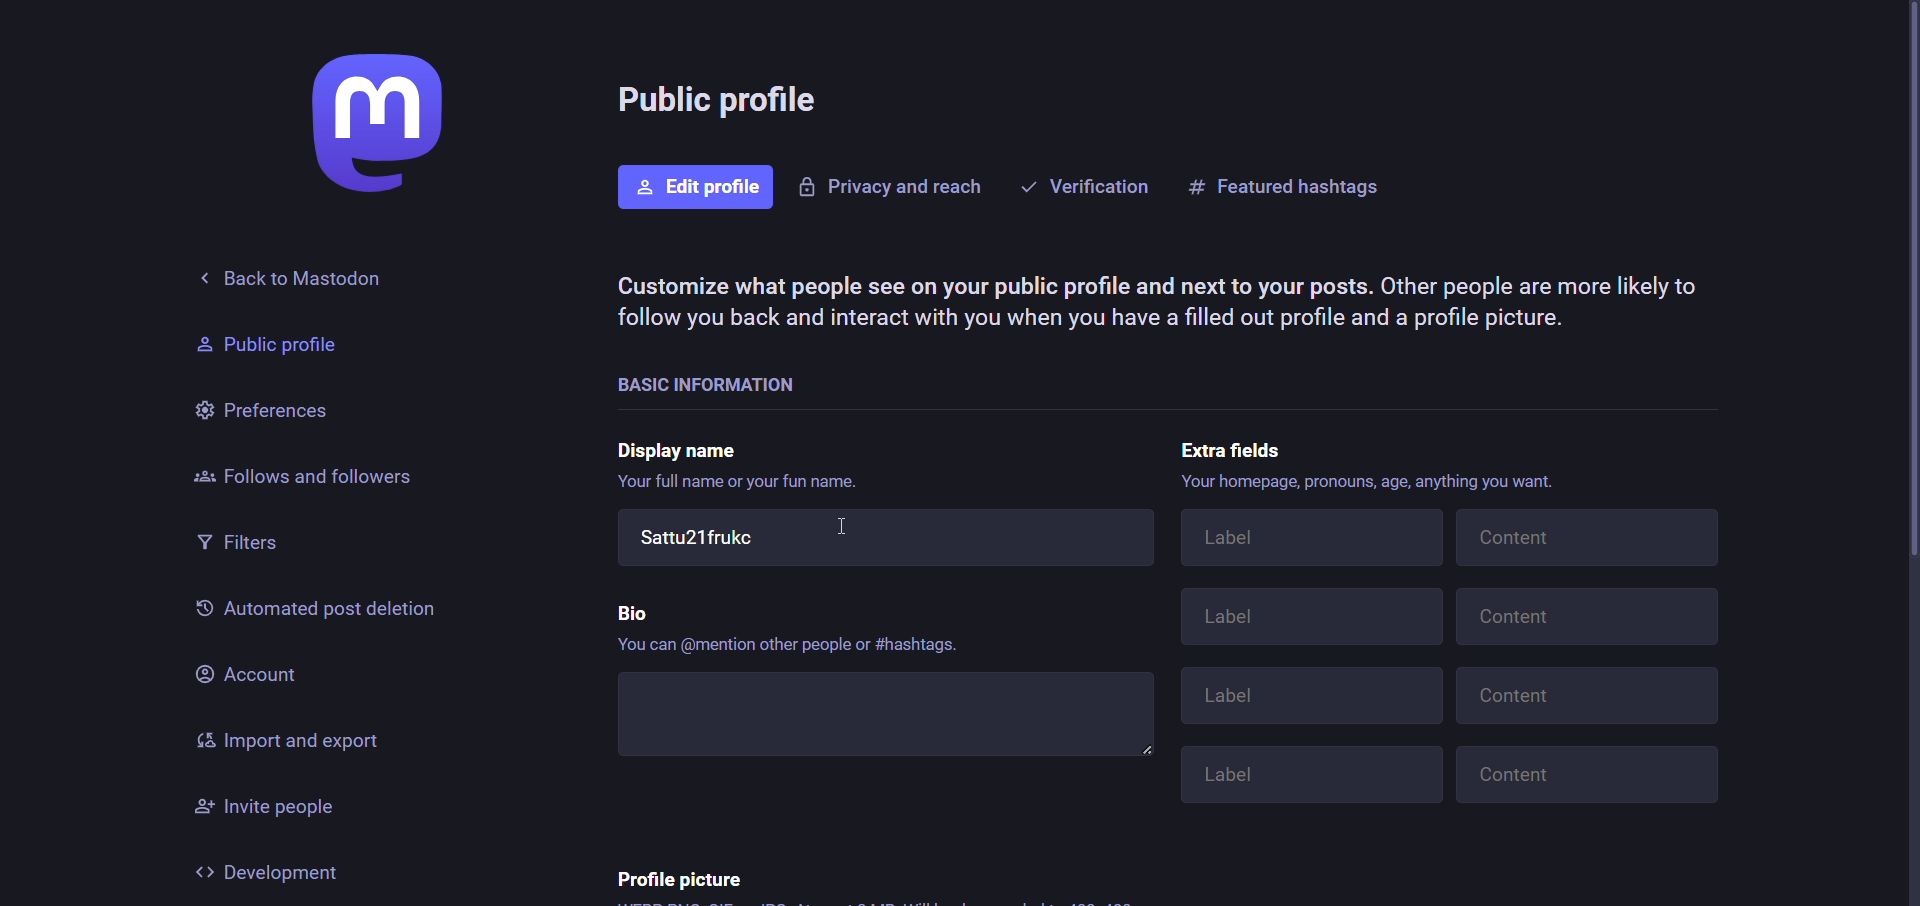 The image size is (1920, 906). I want to click on automated past deletion, so click(314, 612).